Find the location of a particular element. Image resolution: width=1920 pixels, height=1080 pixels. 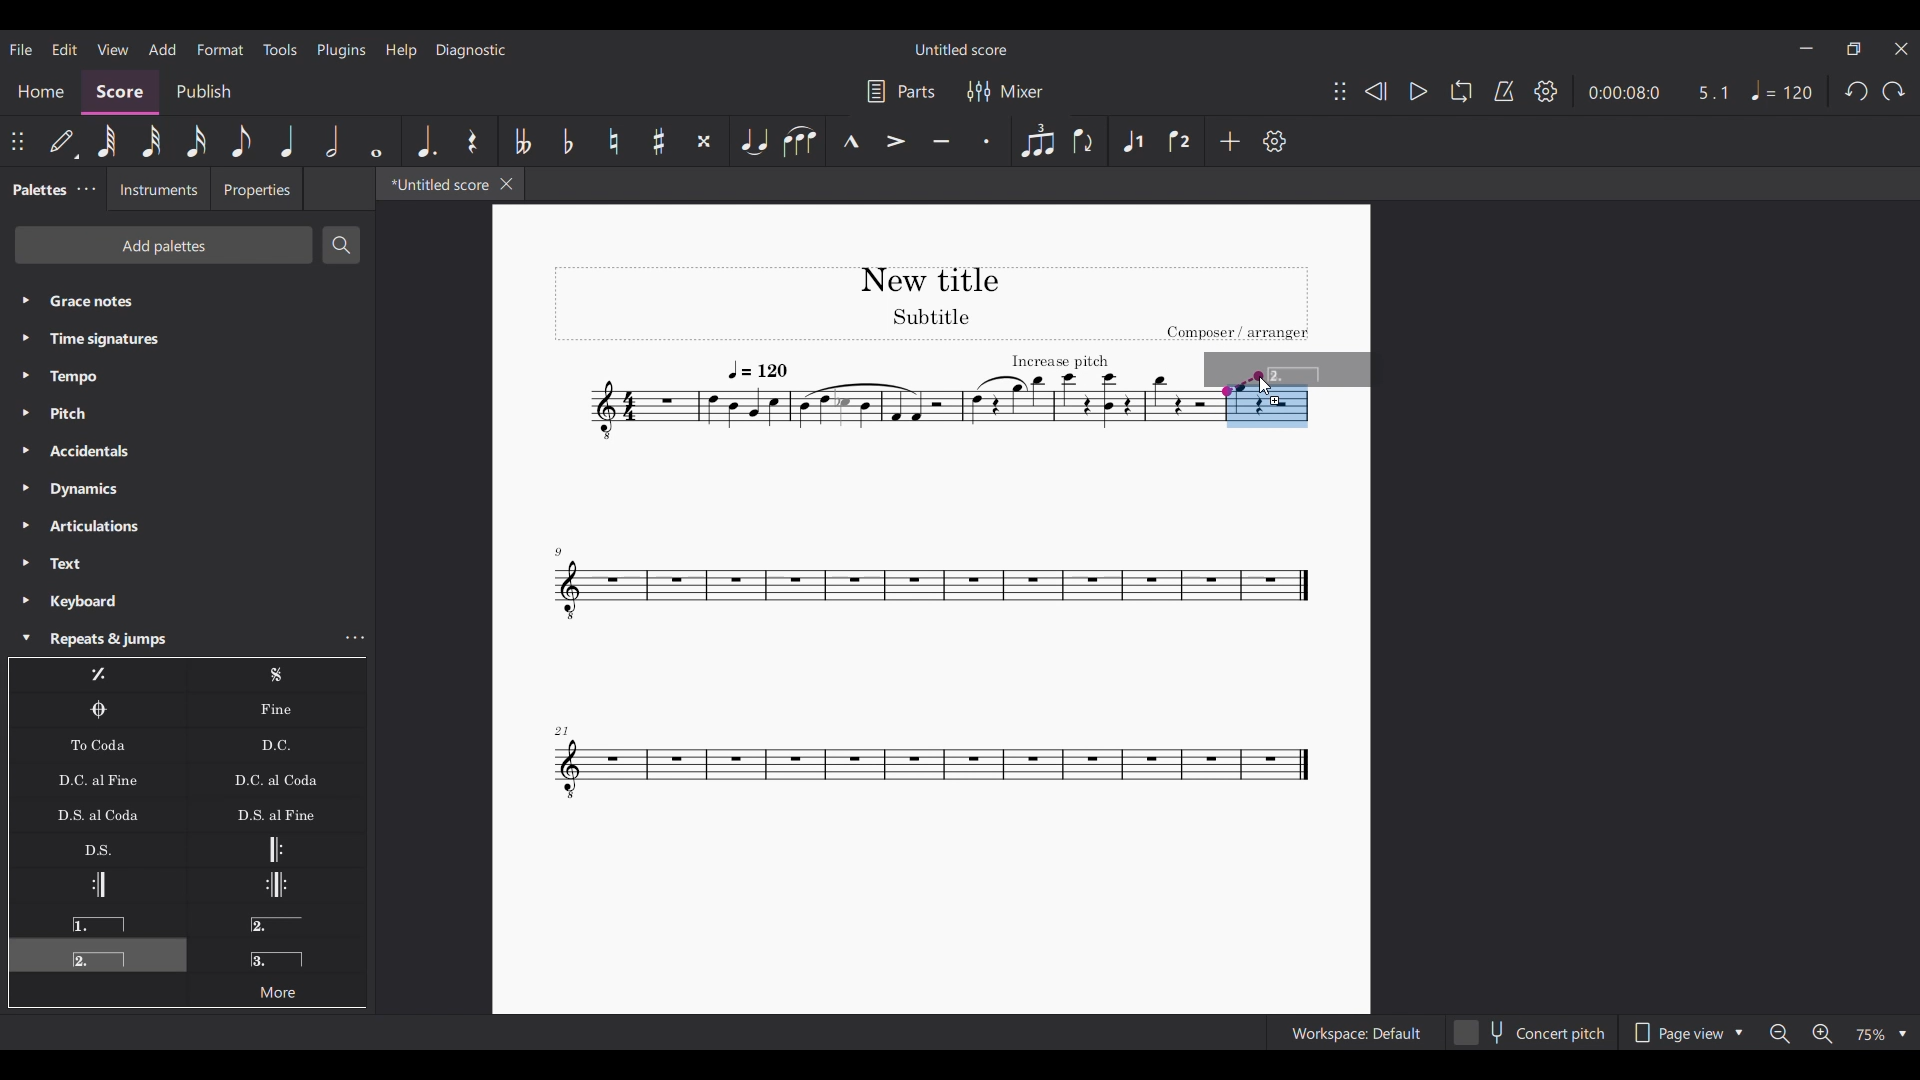

Prima volta is located at coordinates (97, 920).